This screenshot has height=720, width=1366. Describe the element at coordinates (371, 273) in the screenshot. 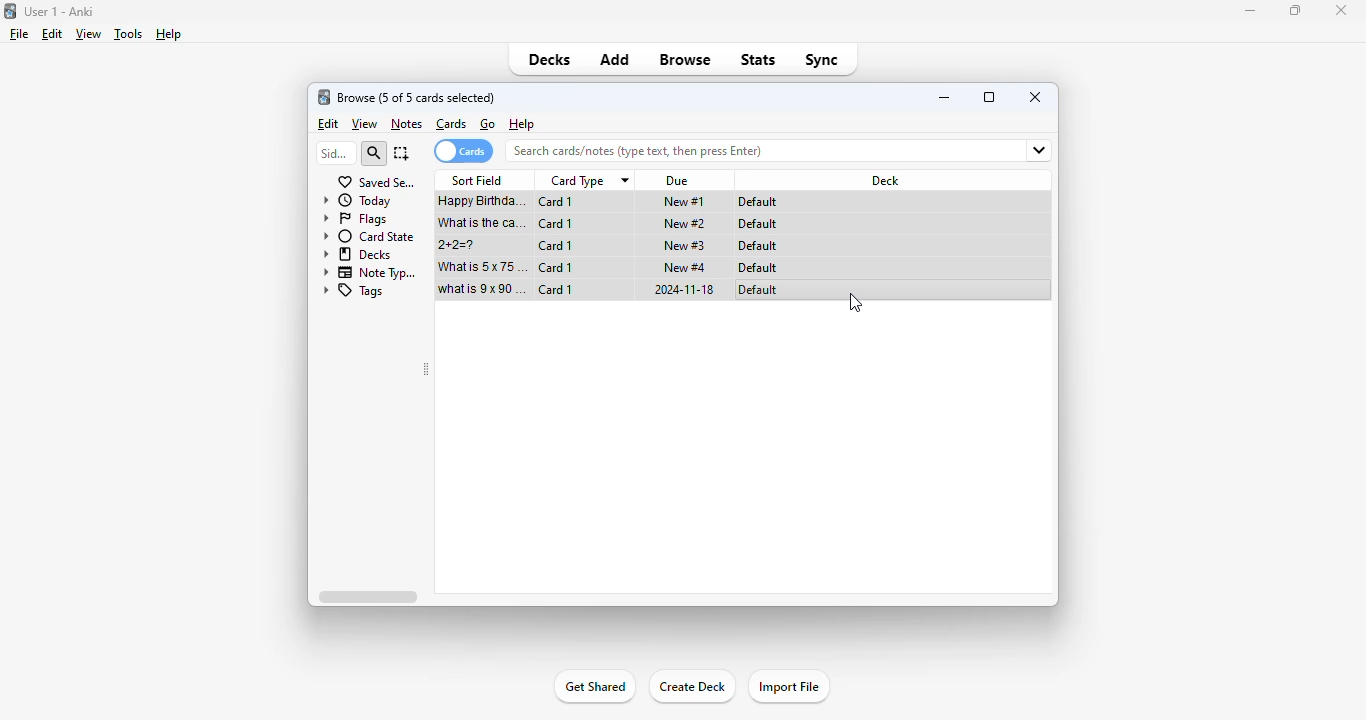

I see `note types` at that location.